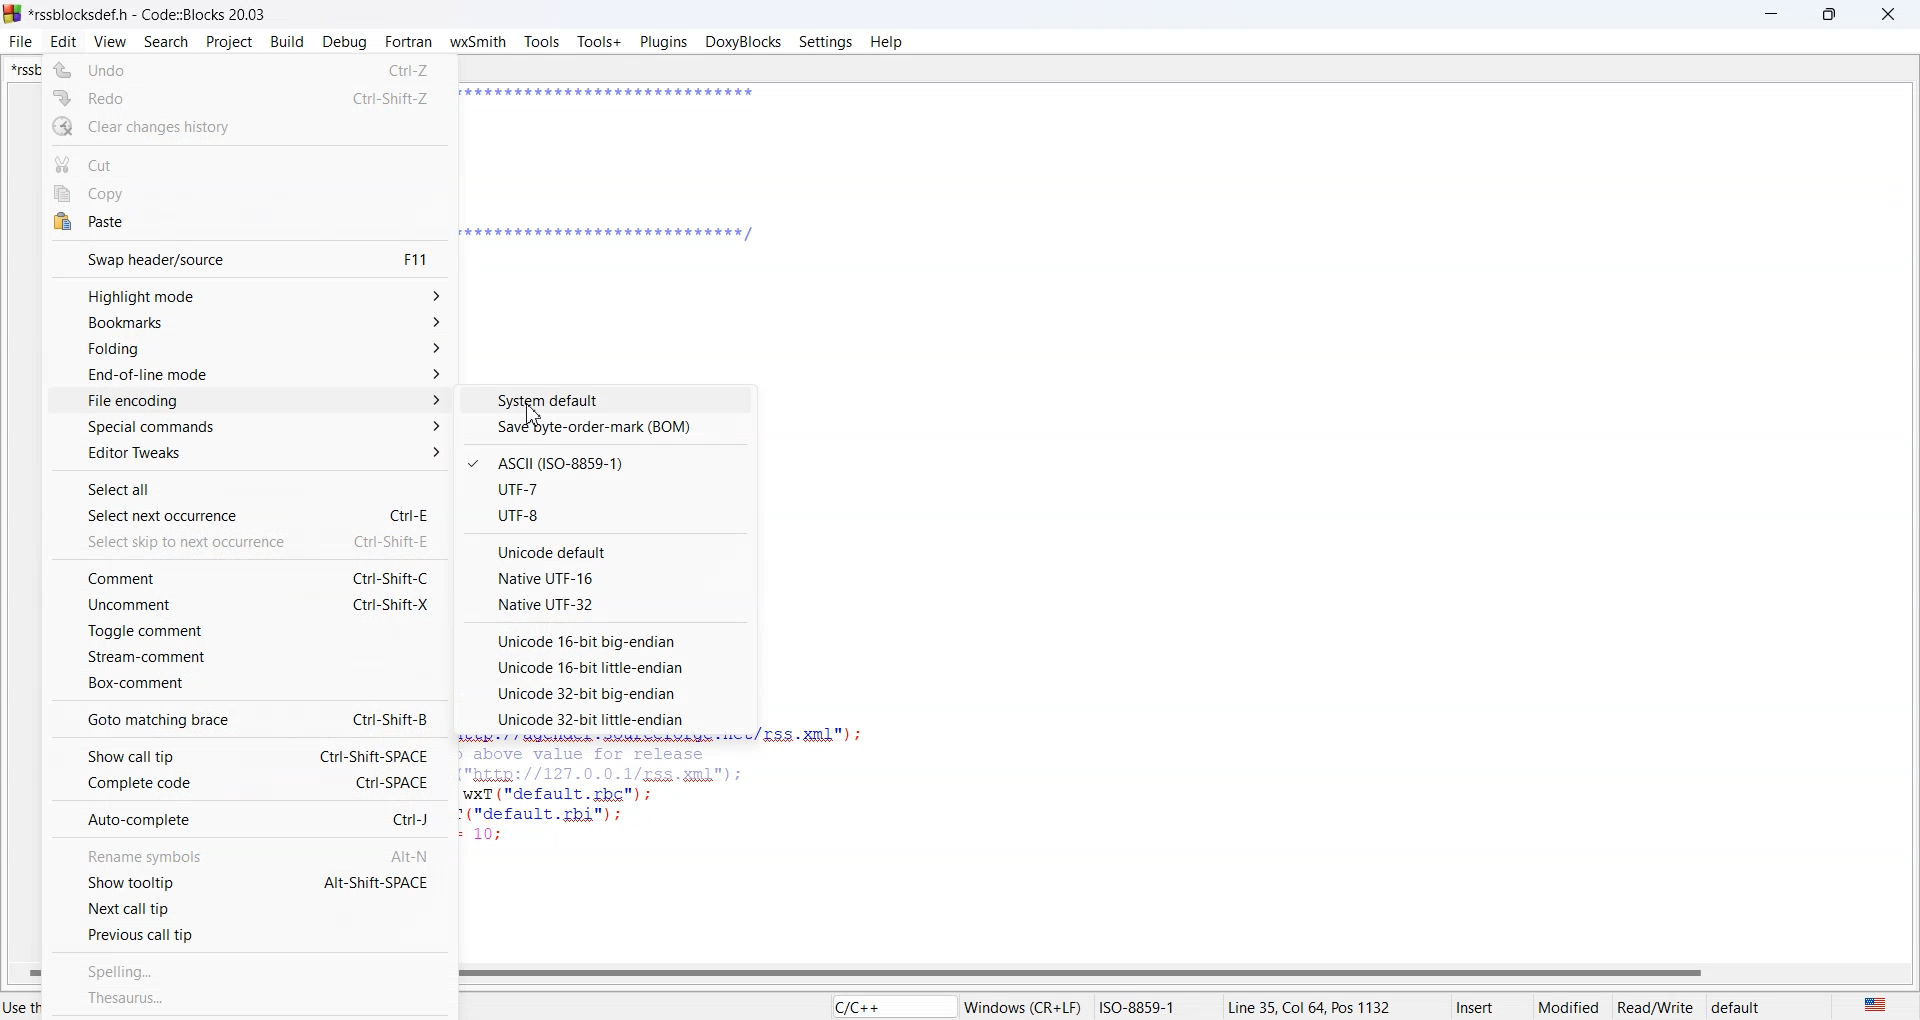  Describe the element at coordinates (344, 42) in the screenshot. I see `Debug` at that location.